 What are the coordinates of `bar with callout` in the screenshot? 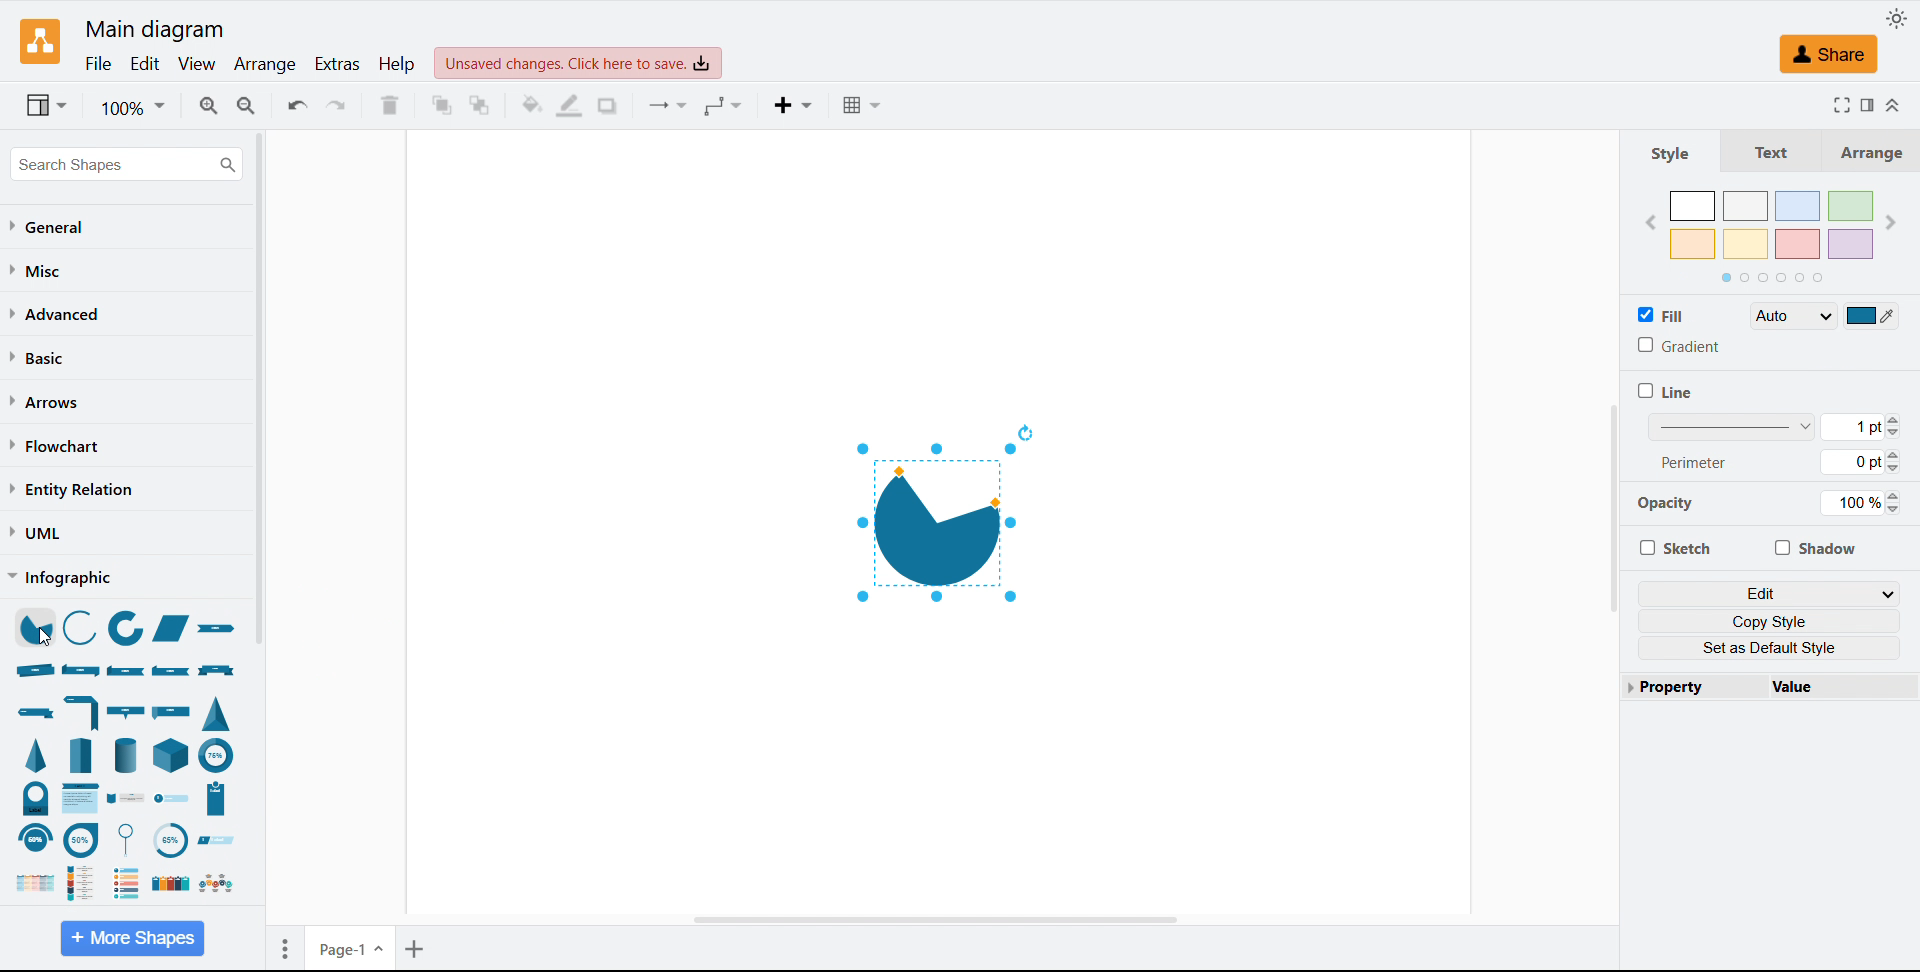 It's located at (126, 714).